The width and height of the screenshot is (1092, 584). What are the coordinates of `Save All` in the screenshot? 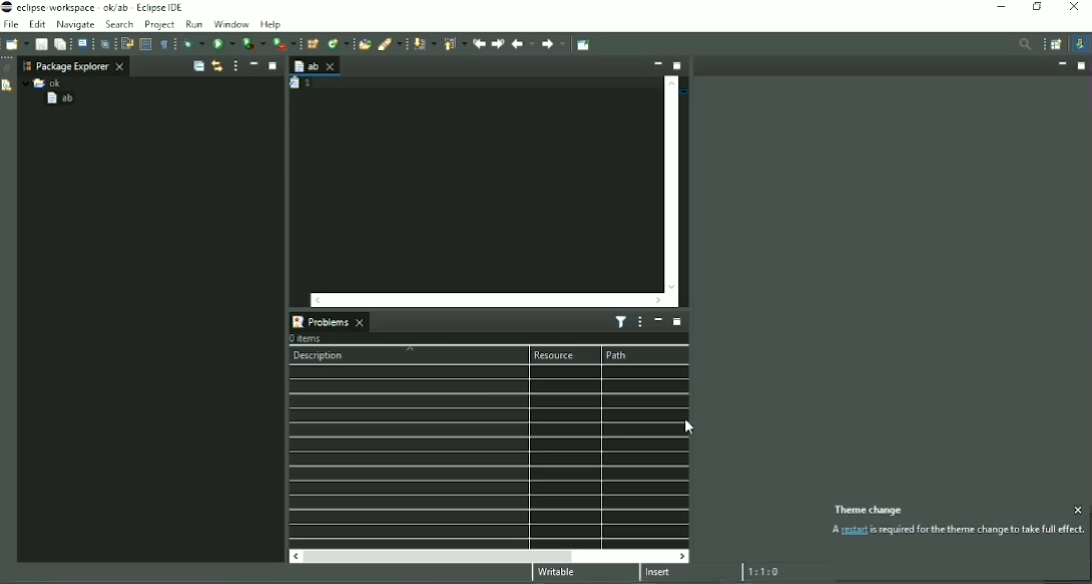 It's located at (61, 44).